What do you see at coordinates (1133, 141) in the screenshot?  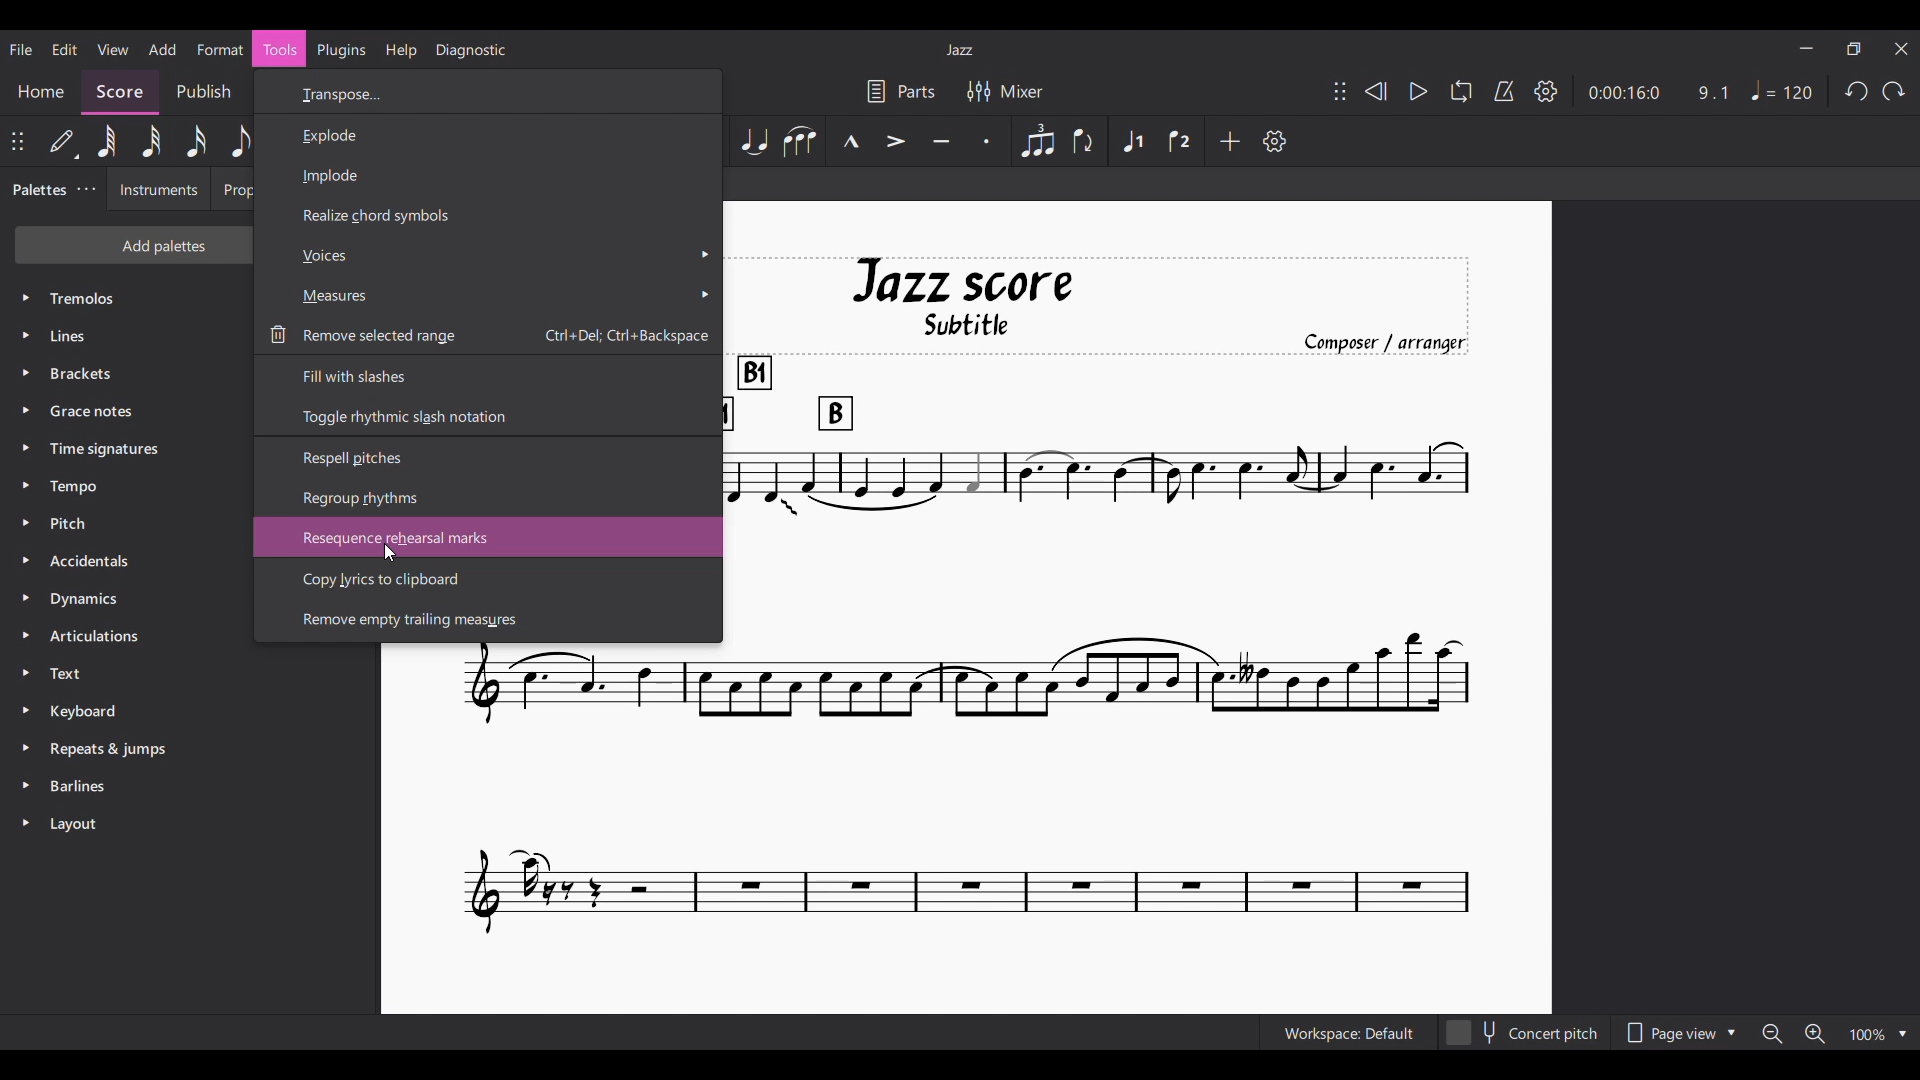 I see `Voice 1` at bounding box center [1133, 141].